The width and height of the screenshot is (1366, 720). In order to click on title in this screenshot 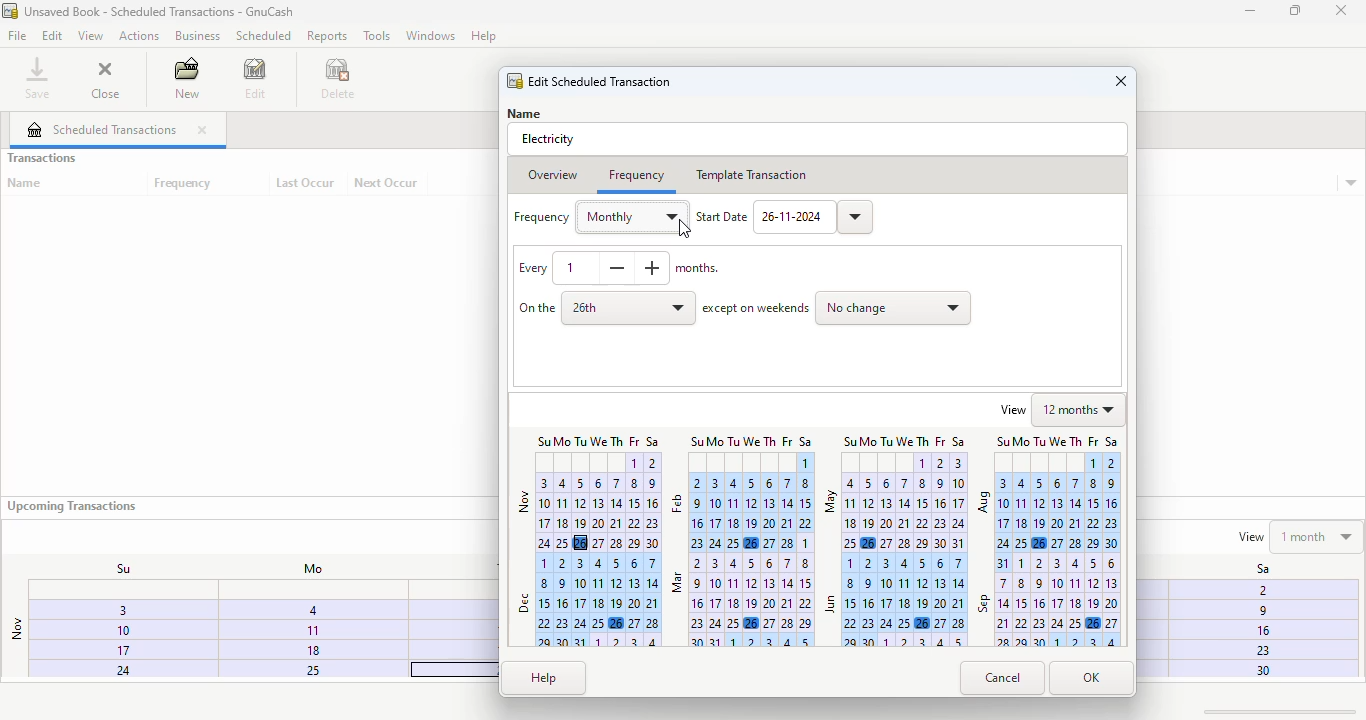, I will do `click(160, 11)`.